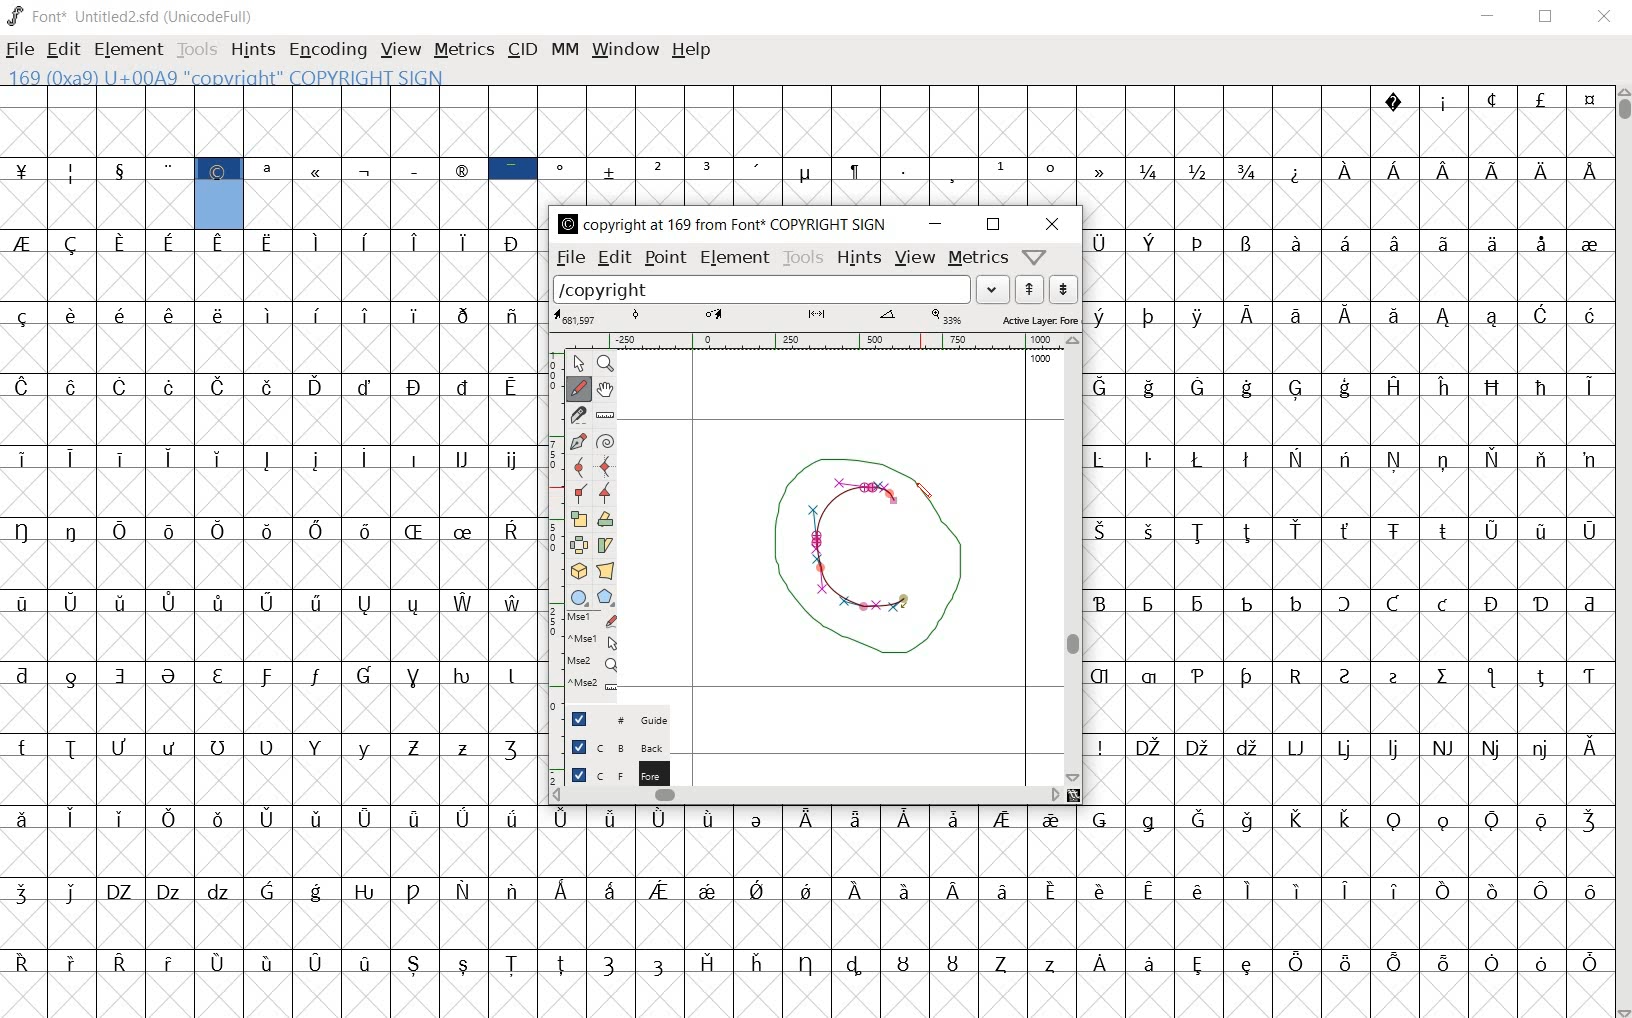 This screenshot has height=1018, width=1632. What do you see at coordinates (1057, 223) in the screenshot?
I see `close` at bounding box center [1057, 223].